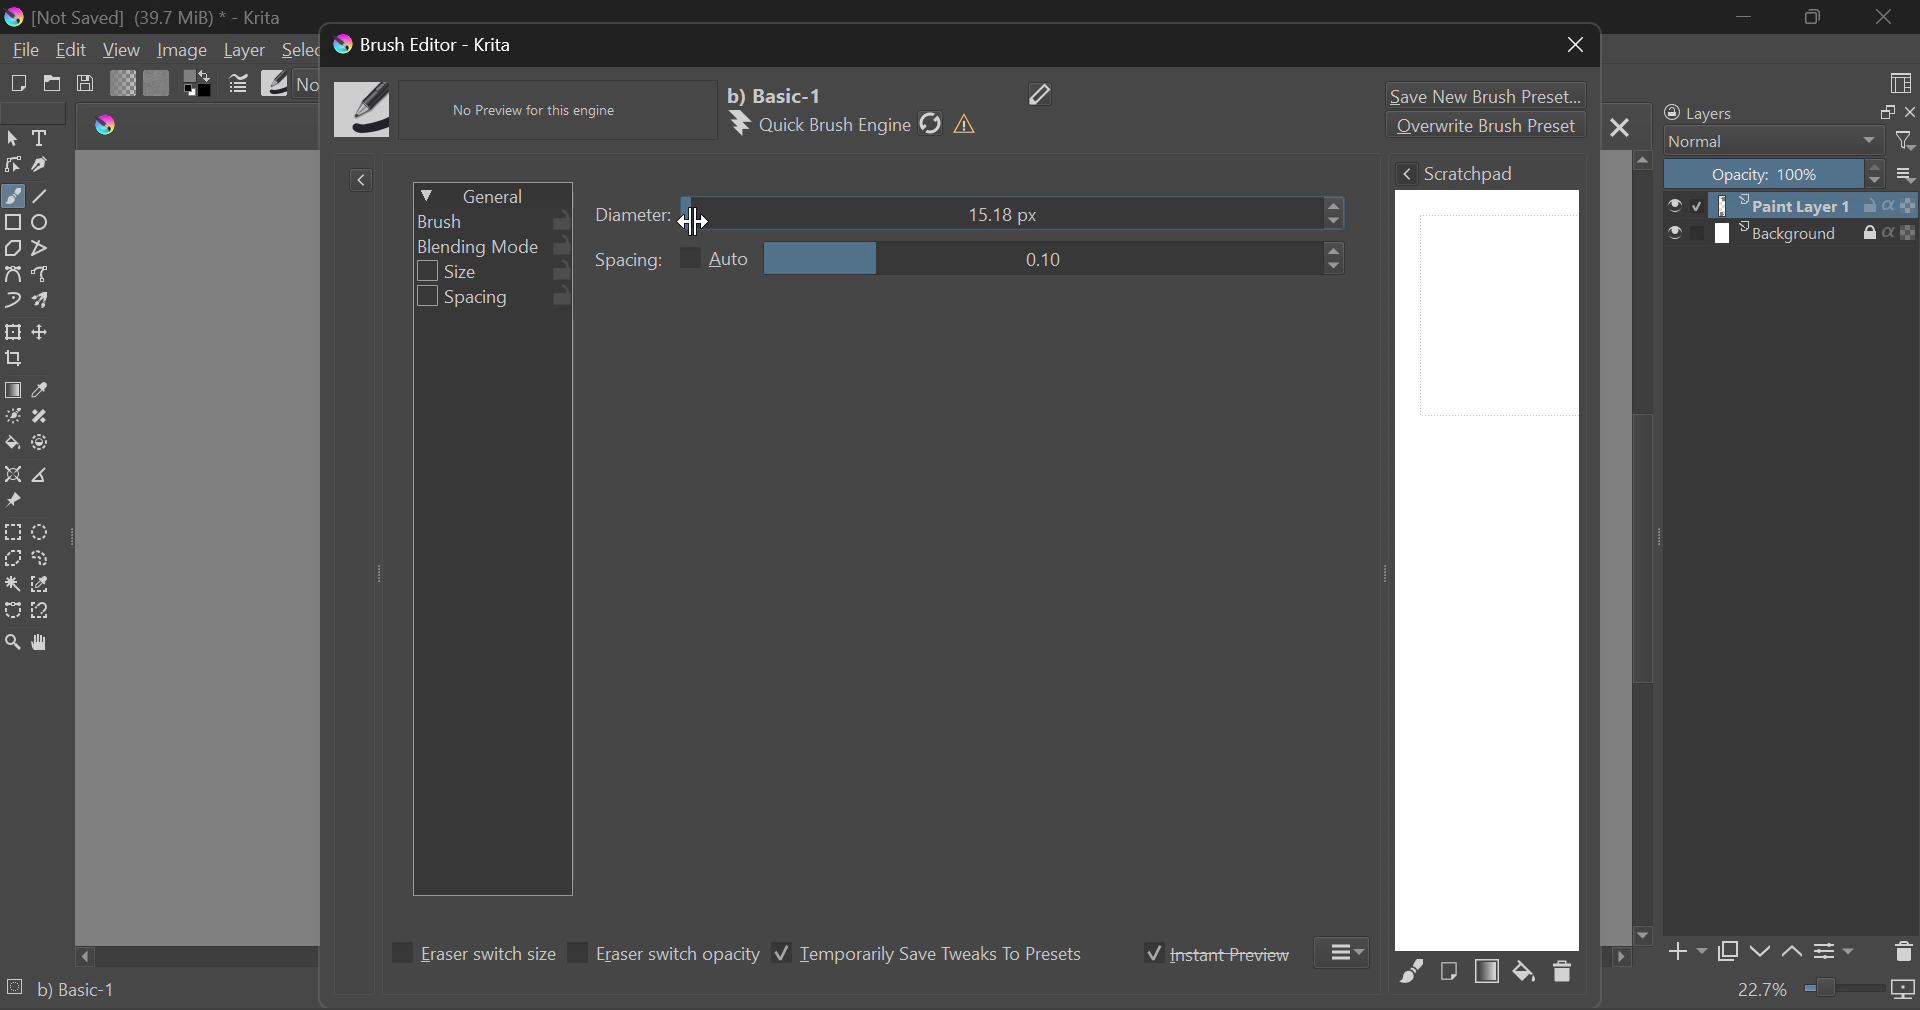 This screenshot has width=1920, height=1010. I want to click on Overwrite Brush Preset, so click(1484, 125).